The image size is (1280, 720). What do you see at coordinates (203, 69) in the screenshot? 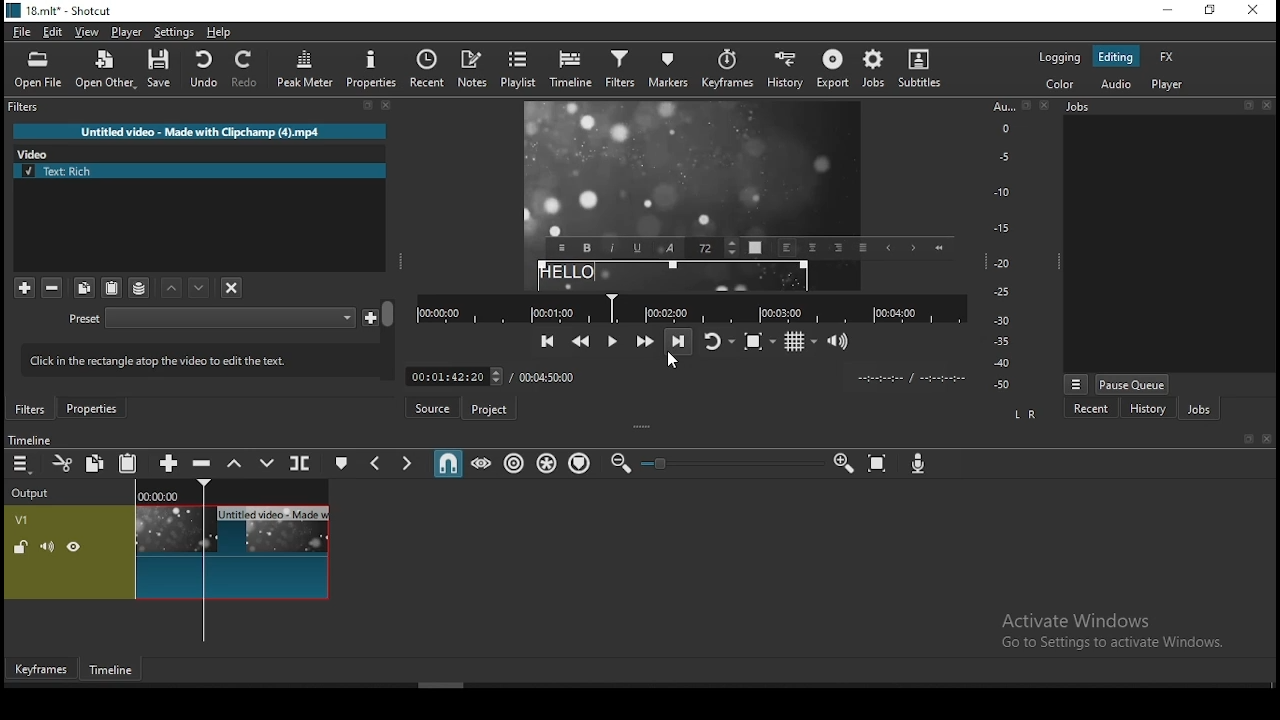
I see `undo` at bounding box center [203, 69].